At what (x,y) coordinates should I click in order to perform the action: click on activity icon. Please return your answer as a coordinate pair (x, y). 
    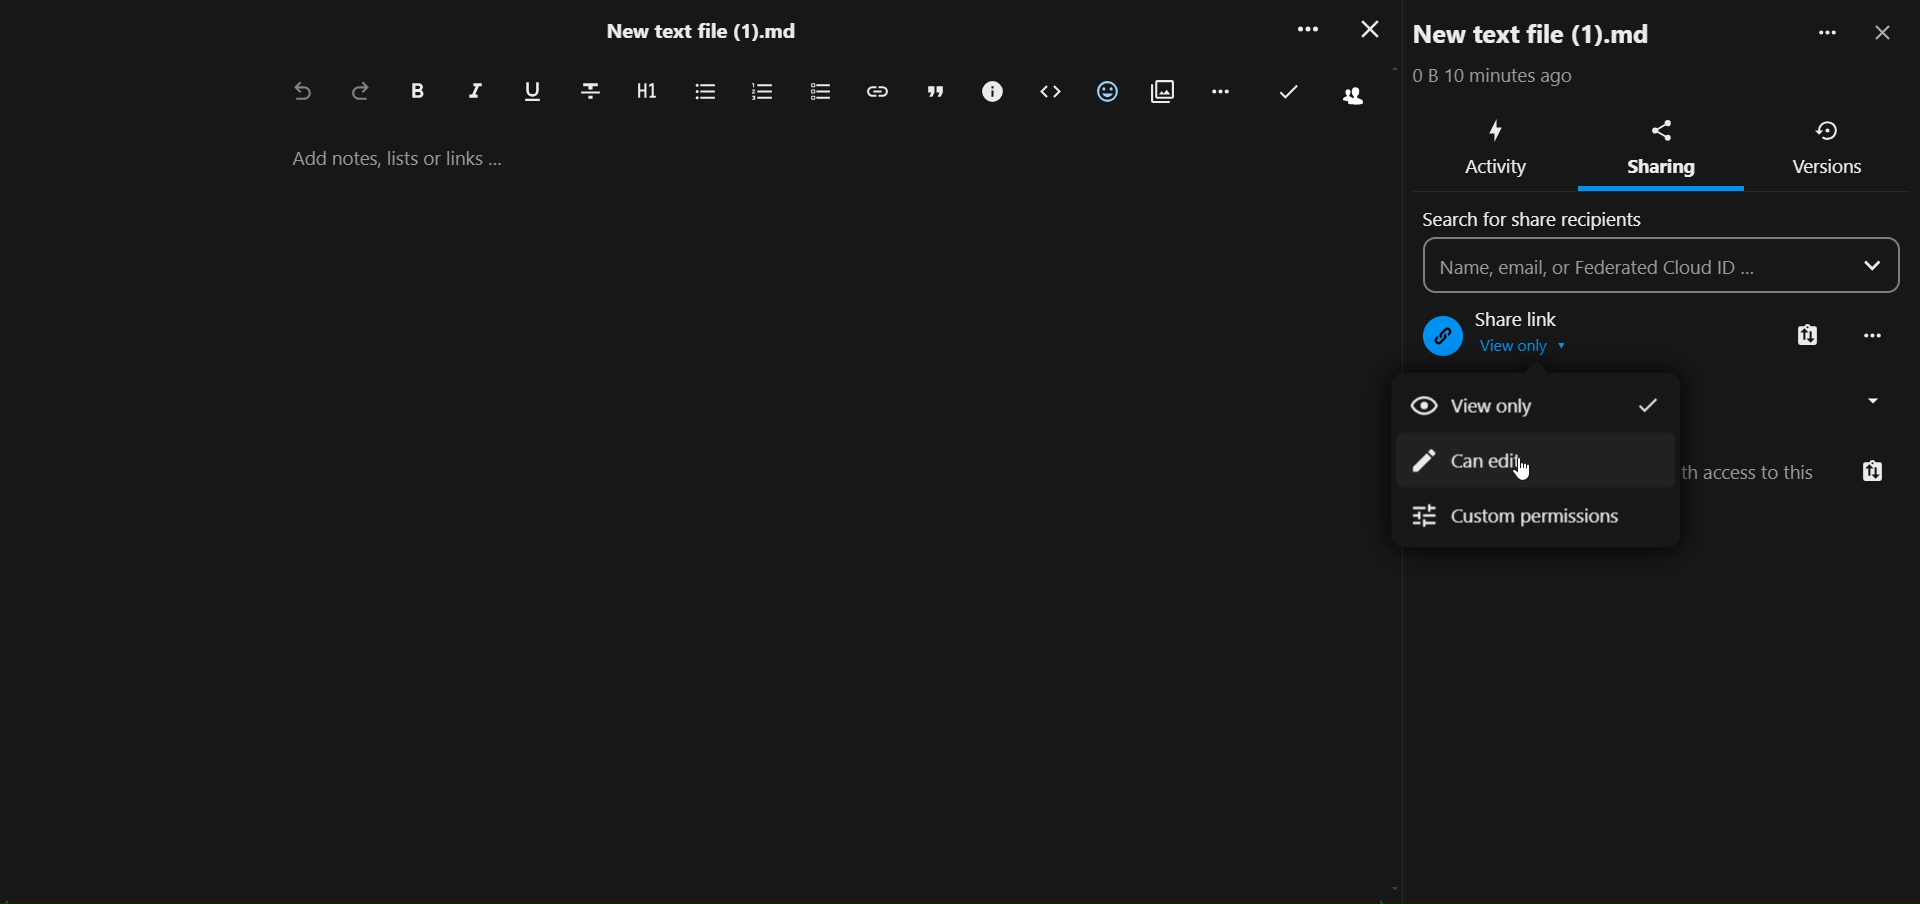
    Looking at the image, I should click on (1500, 130).